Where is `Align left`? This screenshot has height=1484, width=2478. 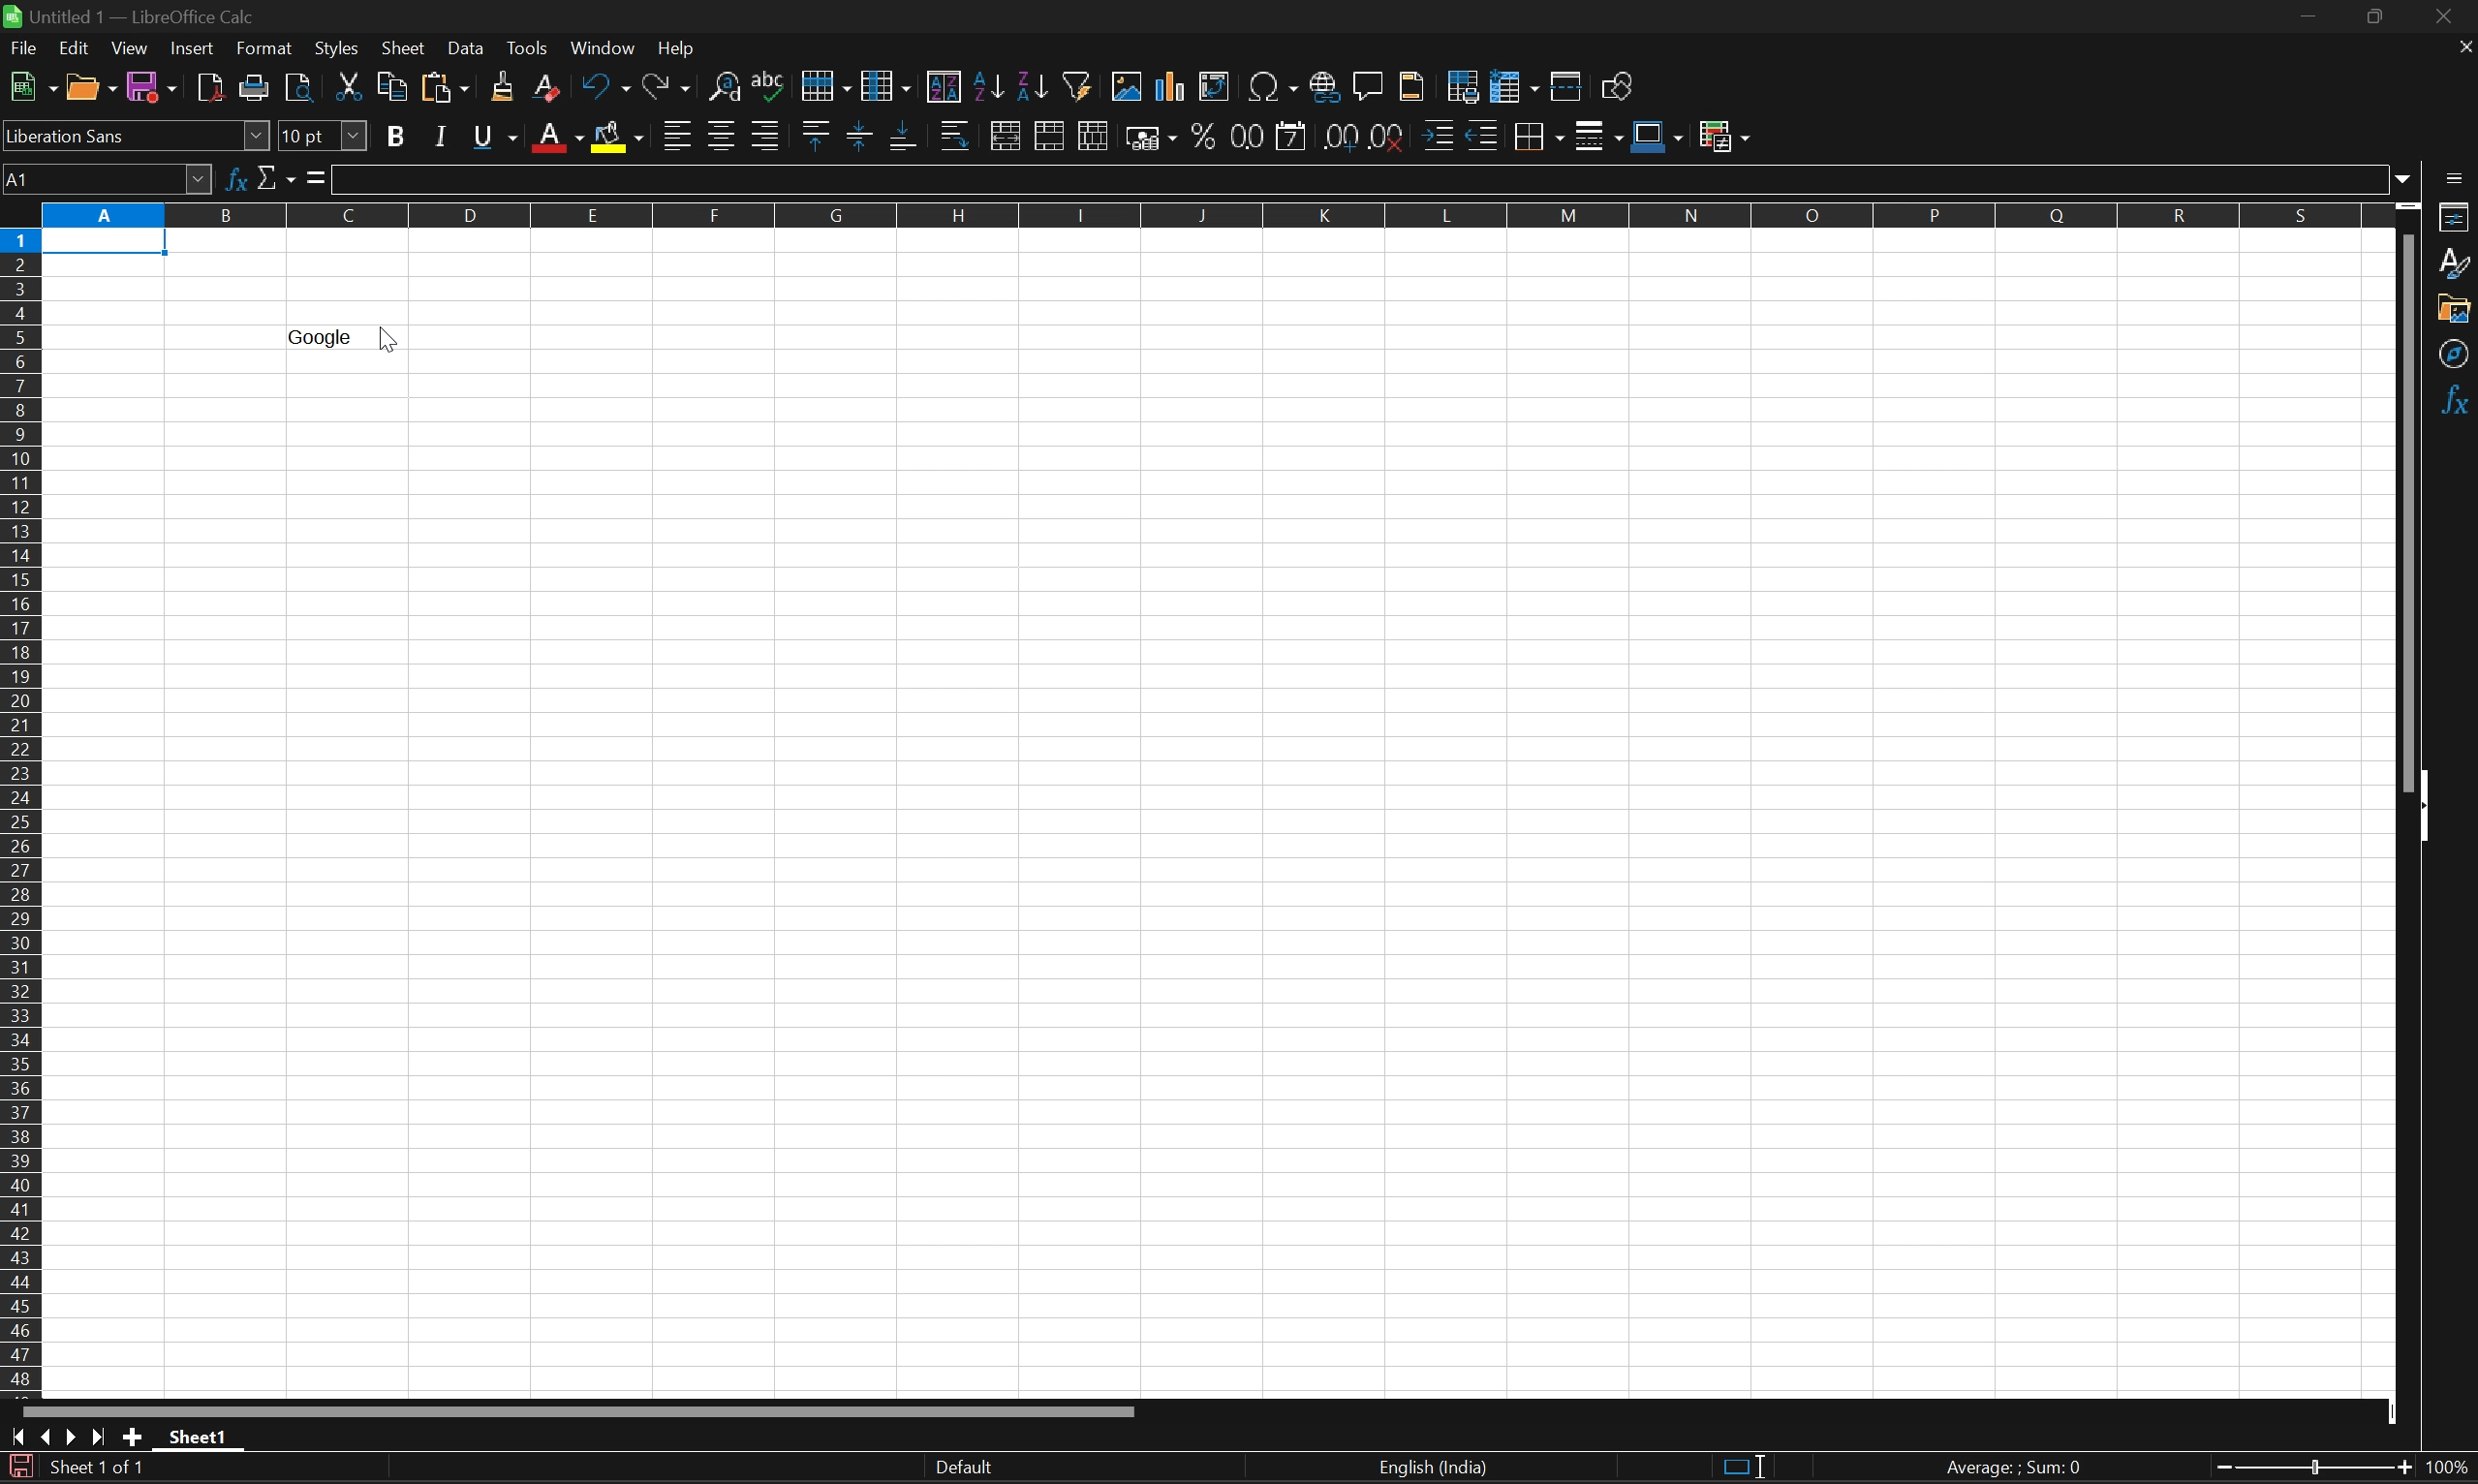 Align left is located at coordinates (676, 137).